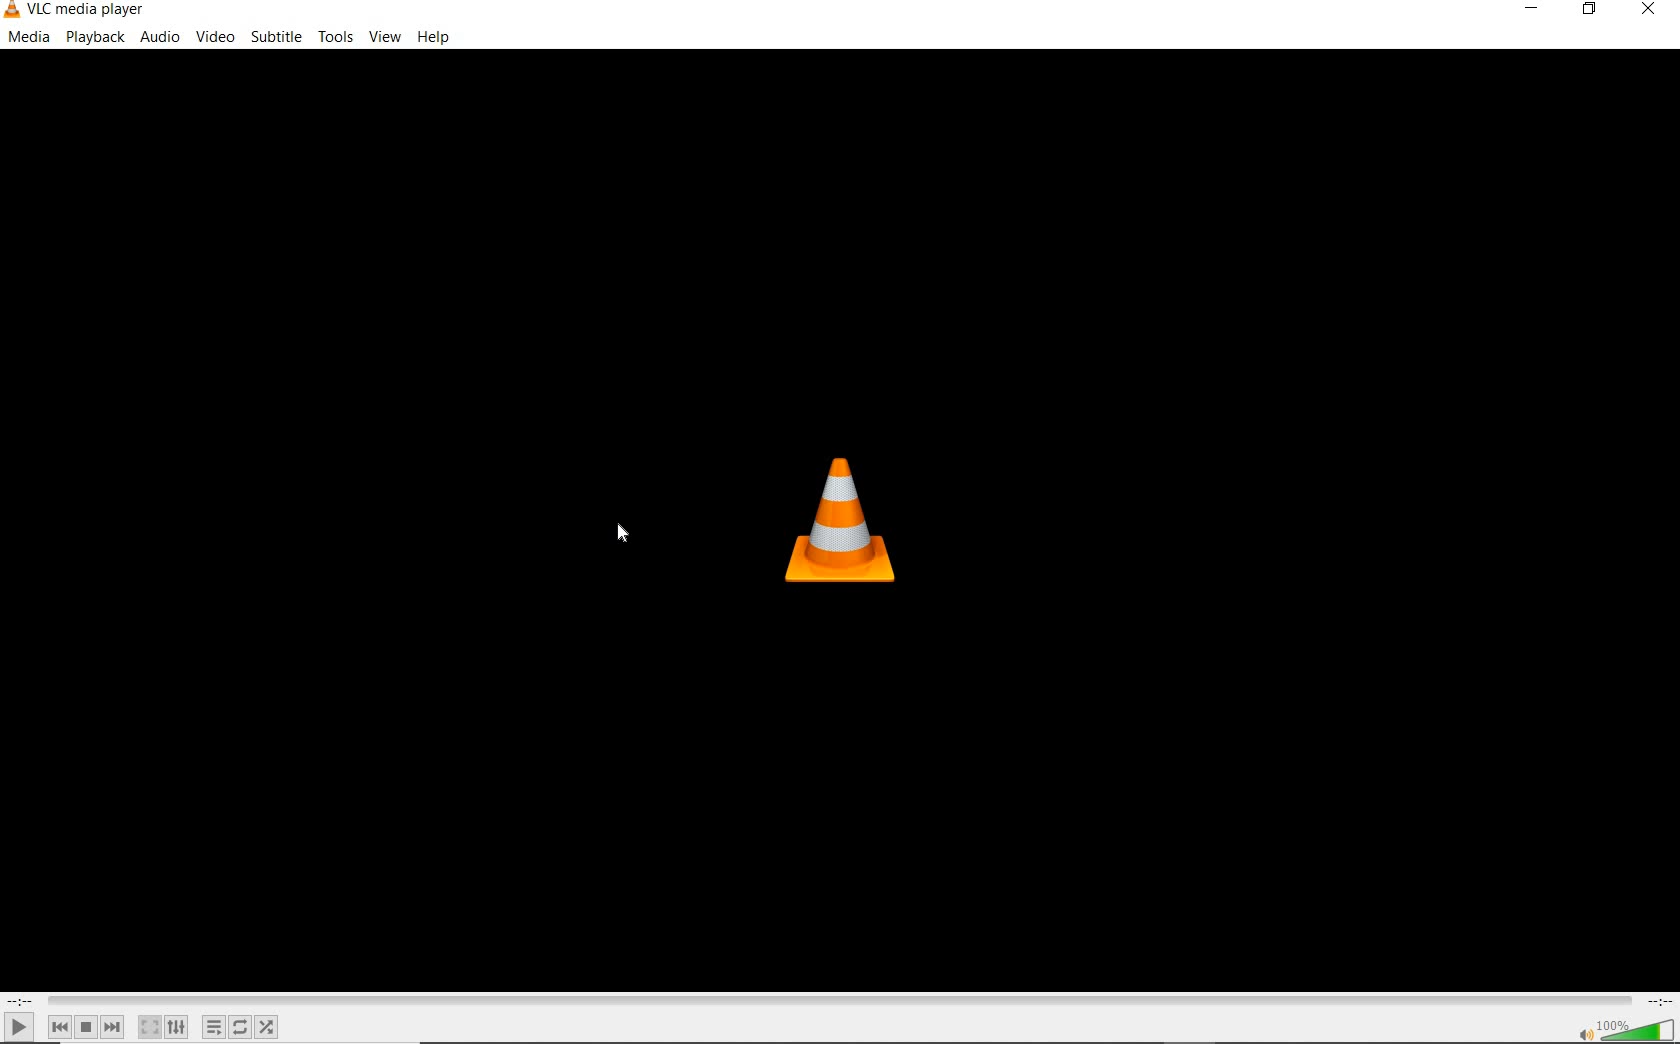 This screenshot has height=1044, width=1680. Describe the element at coordinates (276, 37) in the screenshot. I see `subtitle` at that location.